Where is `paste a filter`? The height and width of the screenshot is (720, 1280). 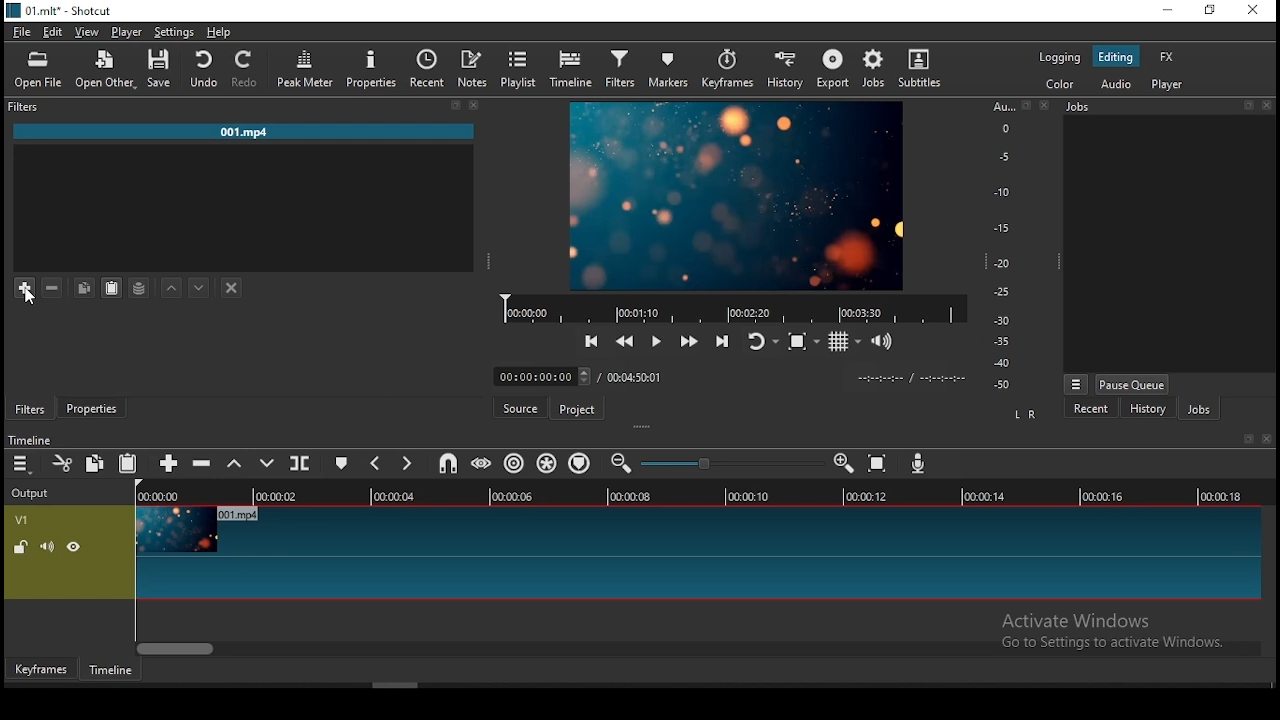
paste a filter is located at coordinates (111, 288).